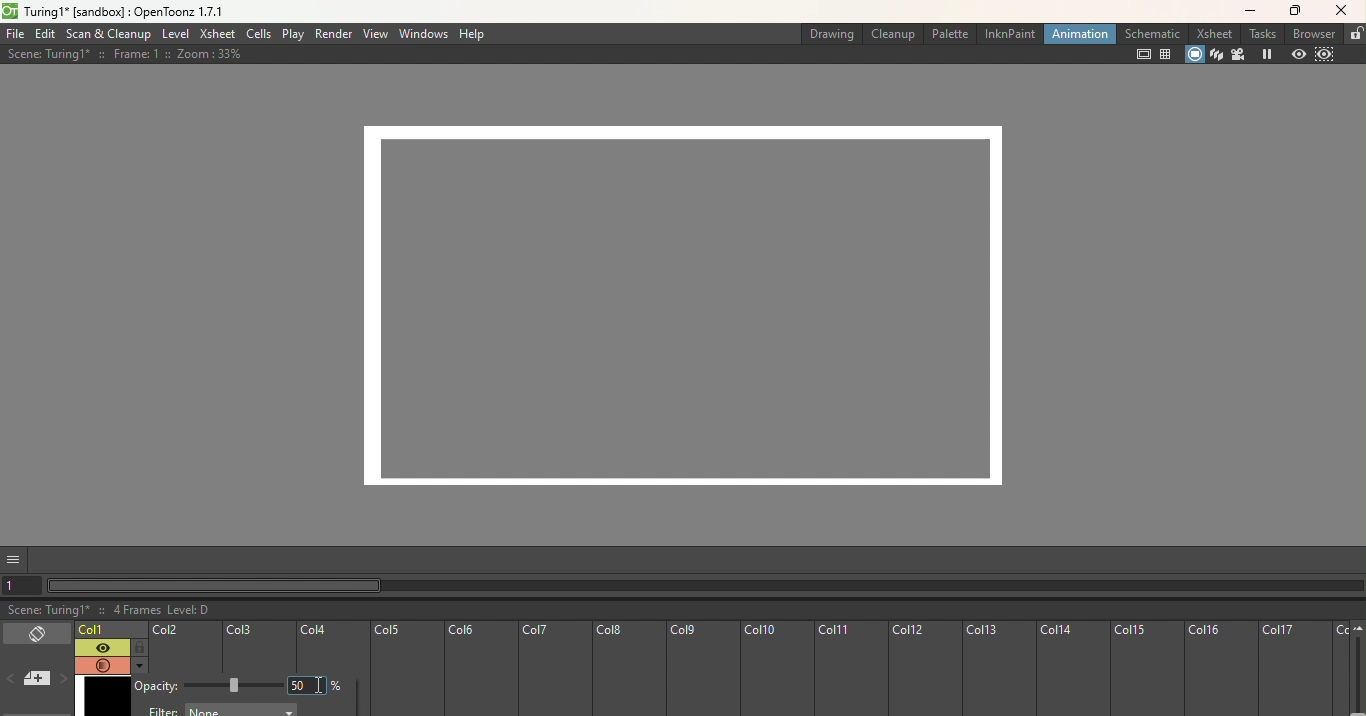 The width and height of the screenshot is (1366, 716). I want to click on Col2, so click(184, 649).